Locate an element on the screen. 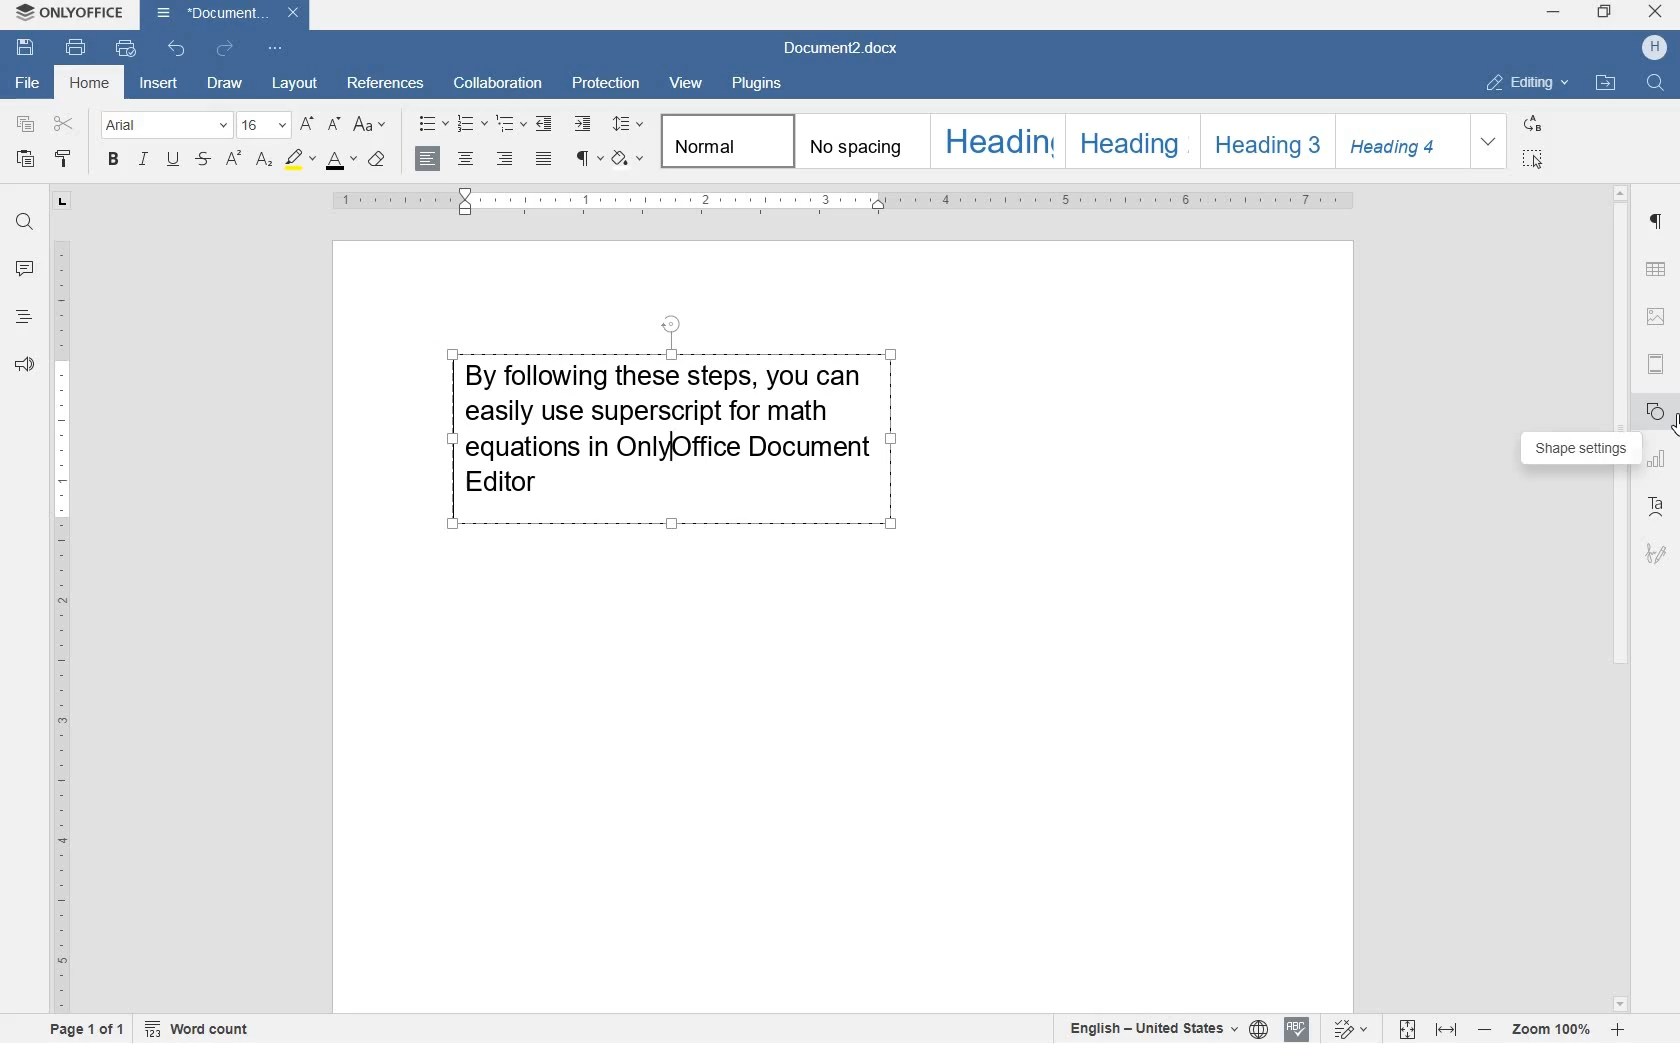 The image size is (1680, 1044). bold is located at coordinates (113, 160).